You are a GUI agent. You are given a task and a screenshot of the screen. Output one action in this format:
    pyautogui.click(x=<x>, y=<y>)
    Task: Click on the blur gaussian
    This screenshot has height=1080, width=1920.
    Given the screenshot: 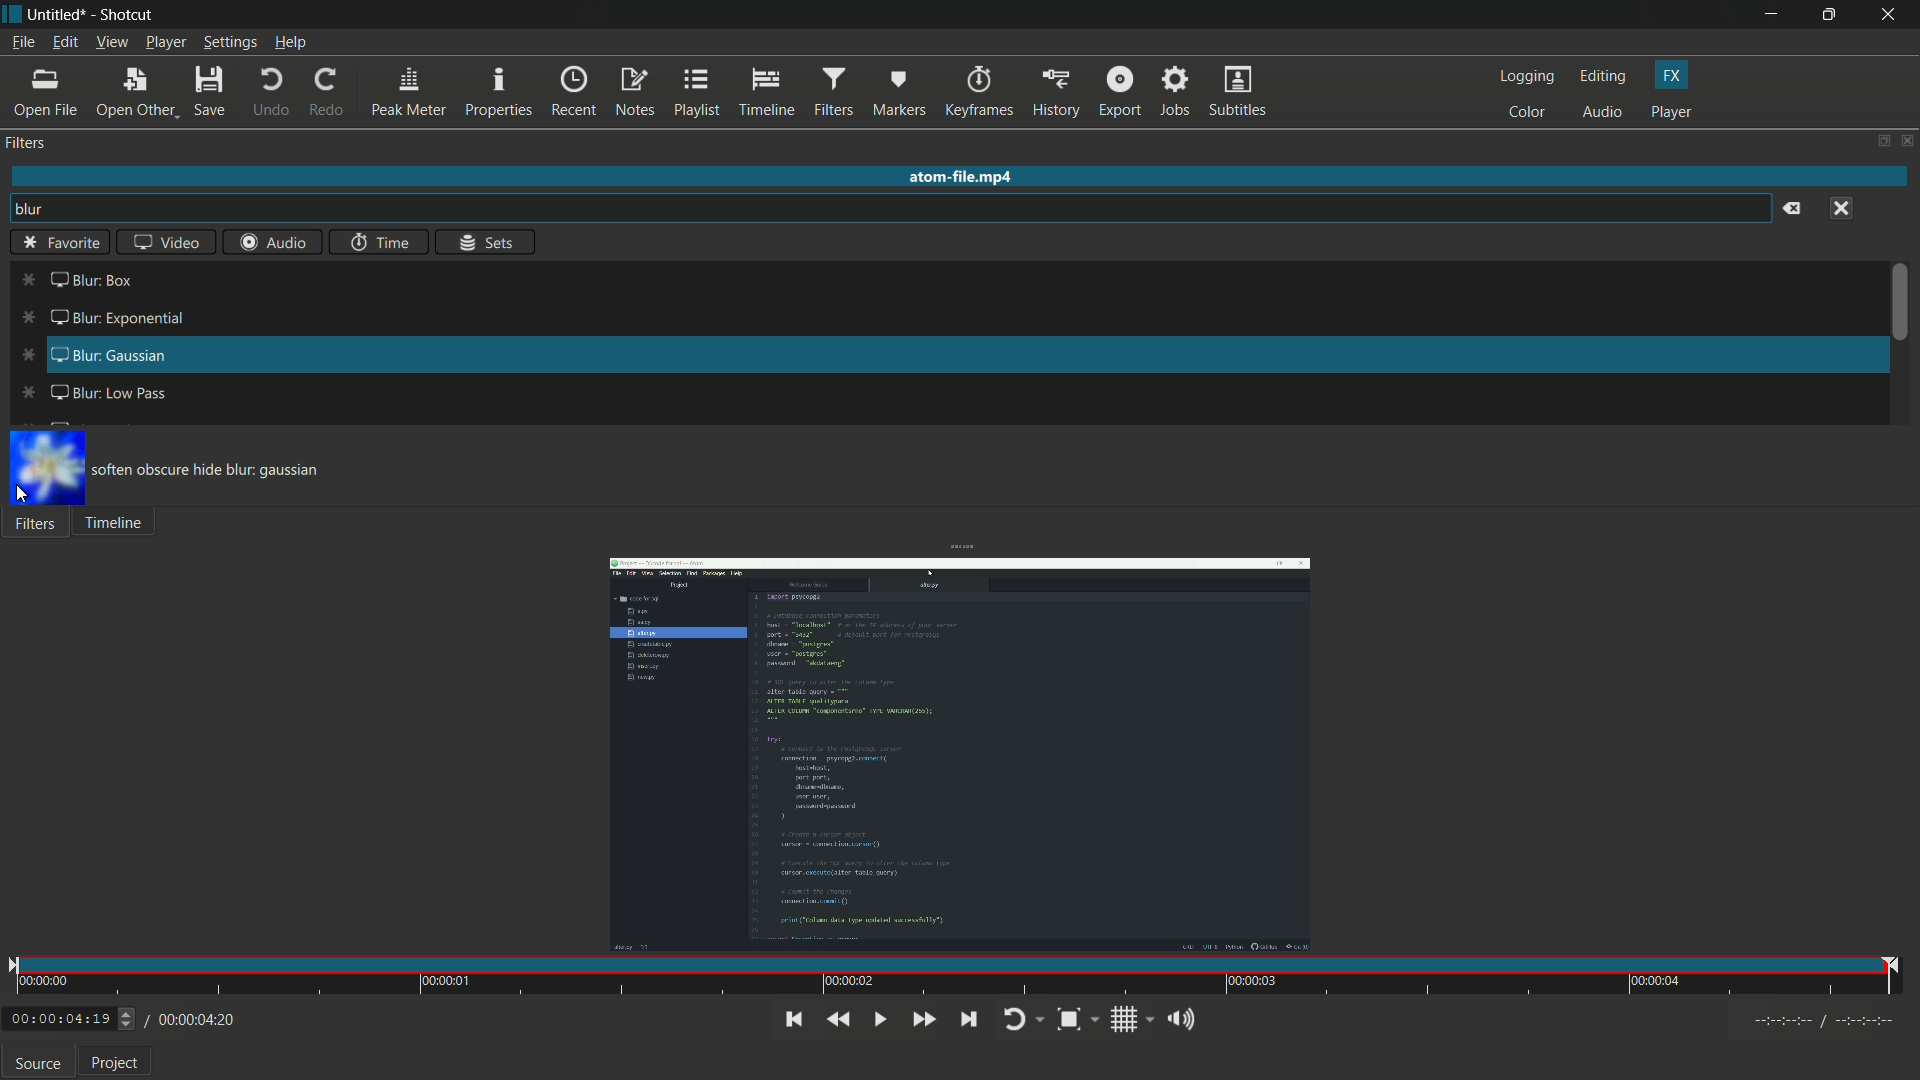 What is the action you would take?
    pyautogui.click(x=86, y=358)
    